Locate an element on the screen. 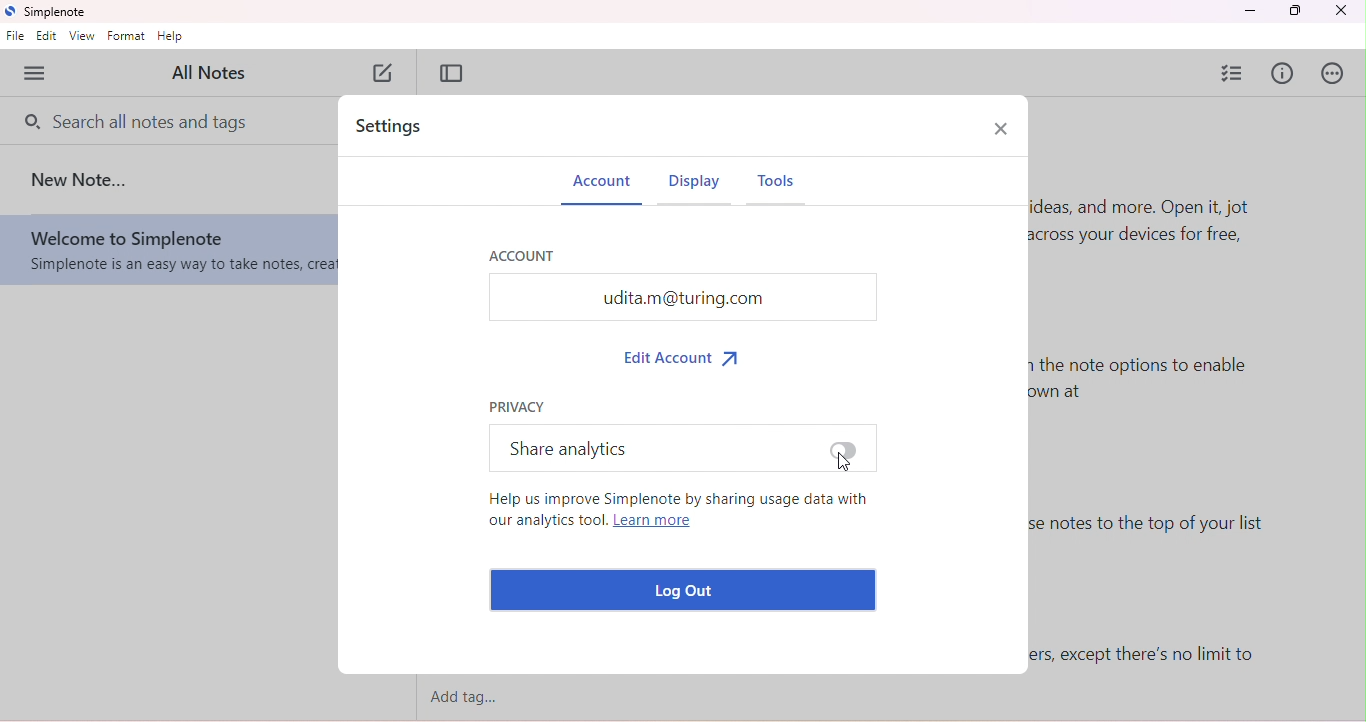  new note is located at coordinates (386, 75).